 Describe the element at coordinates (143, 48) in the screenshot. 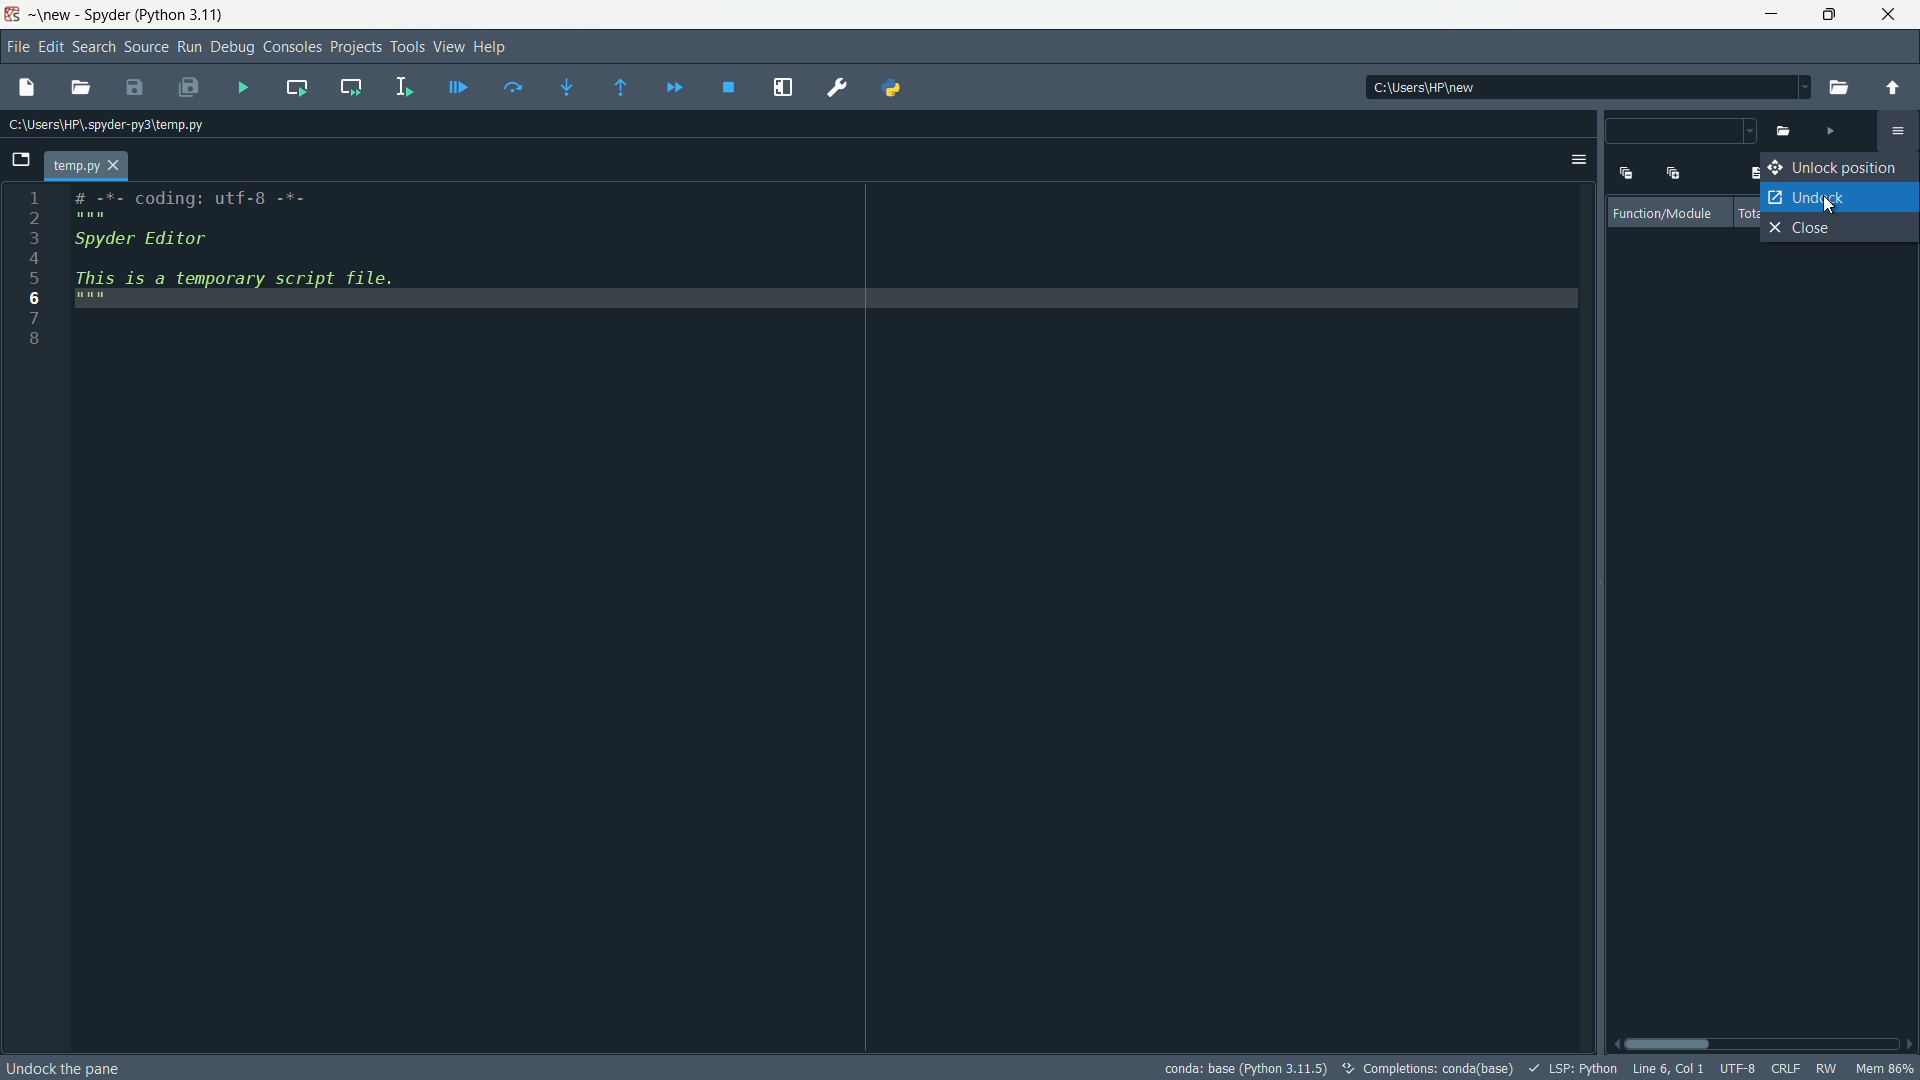

I see `source menu` at that location.